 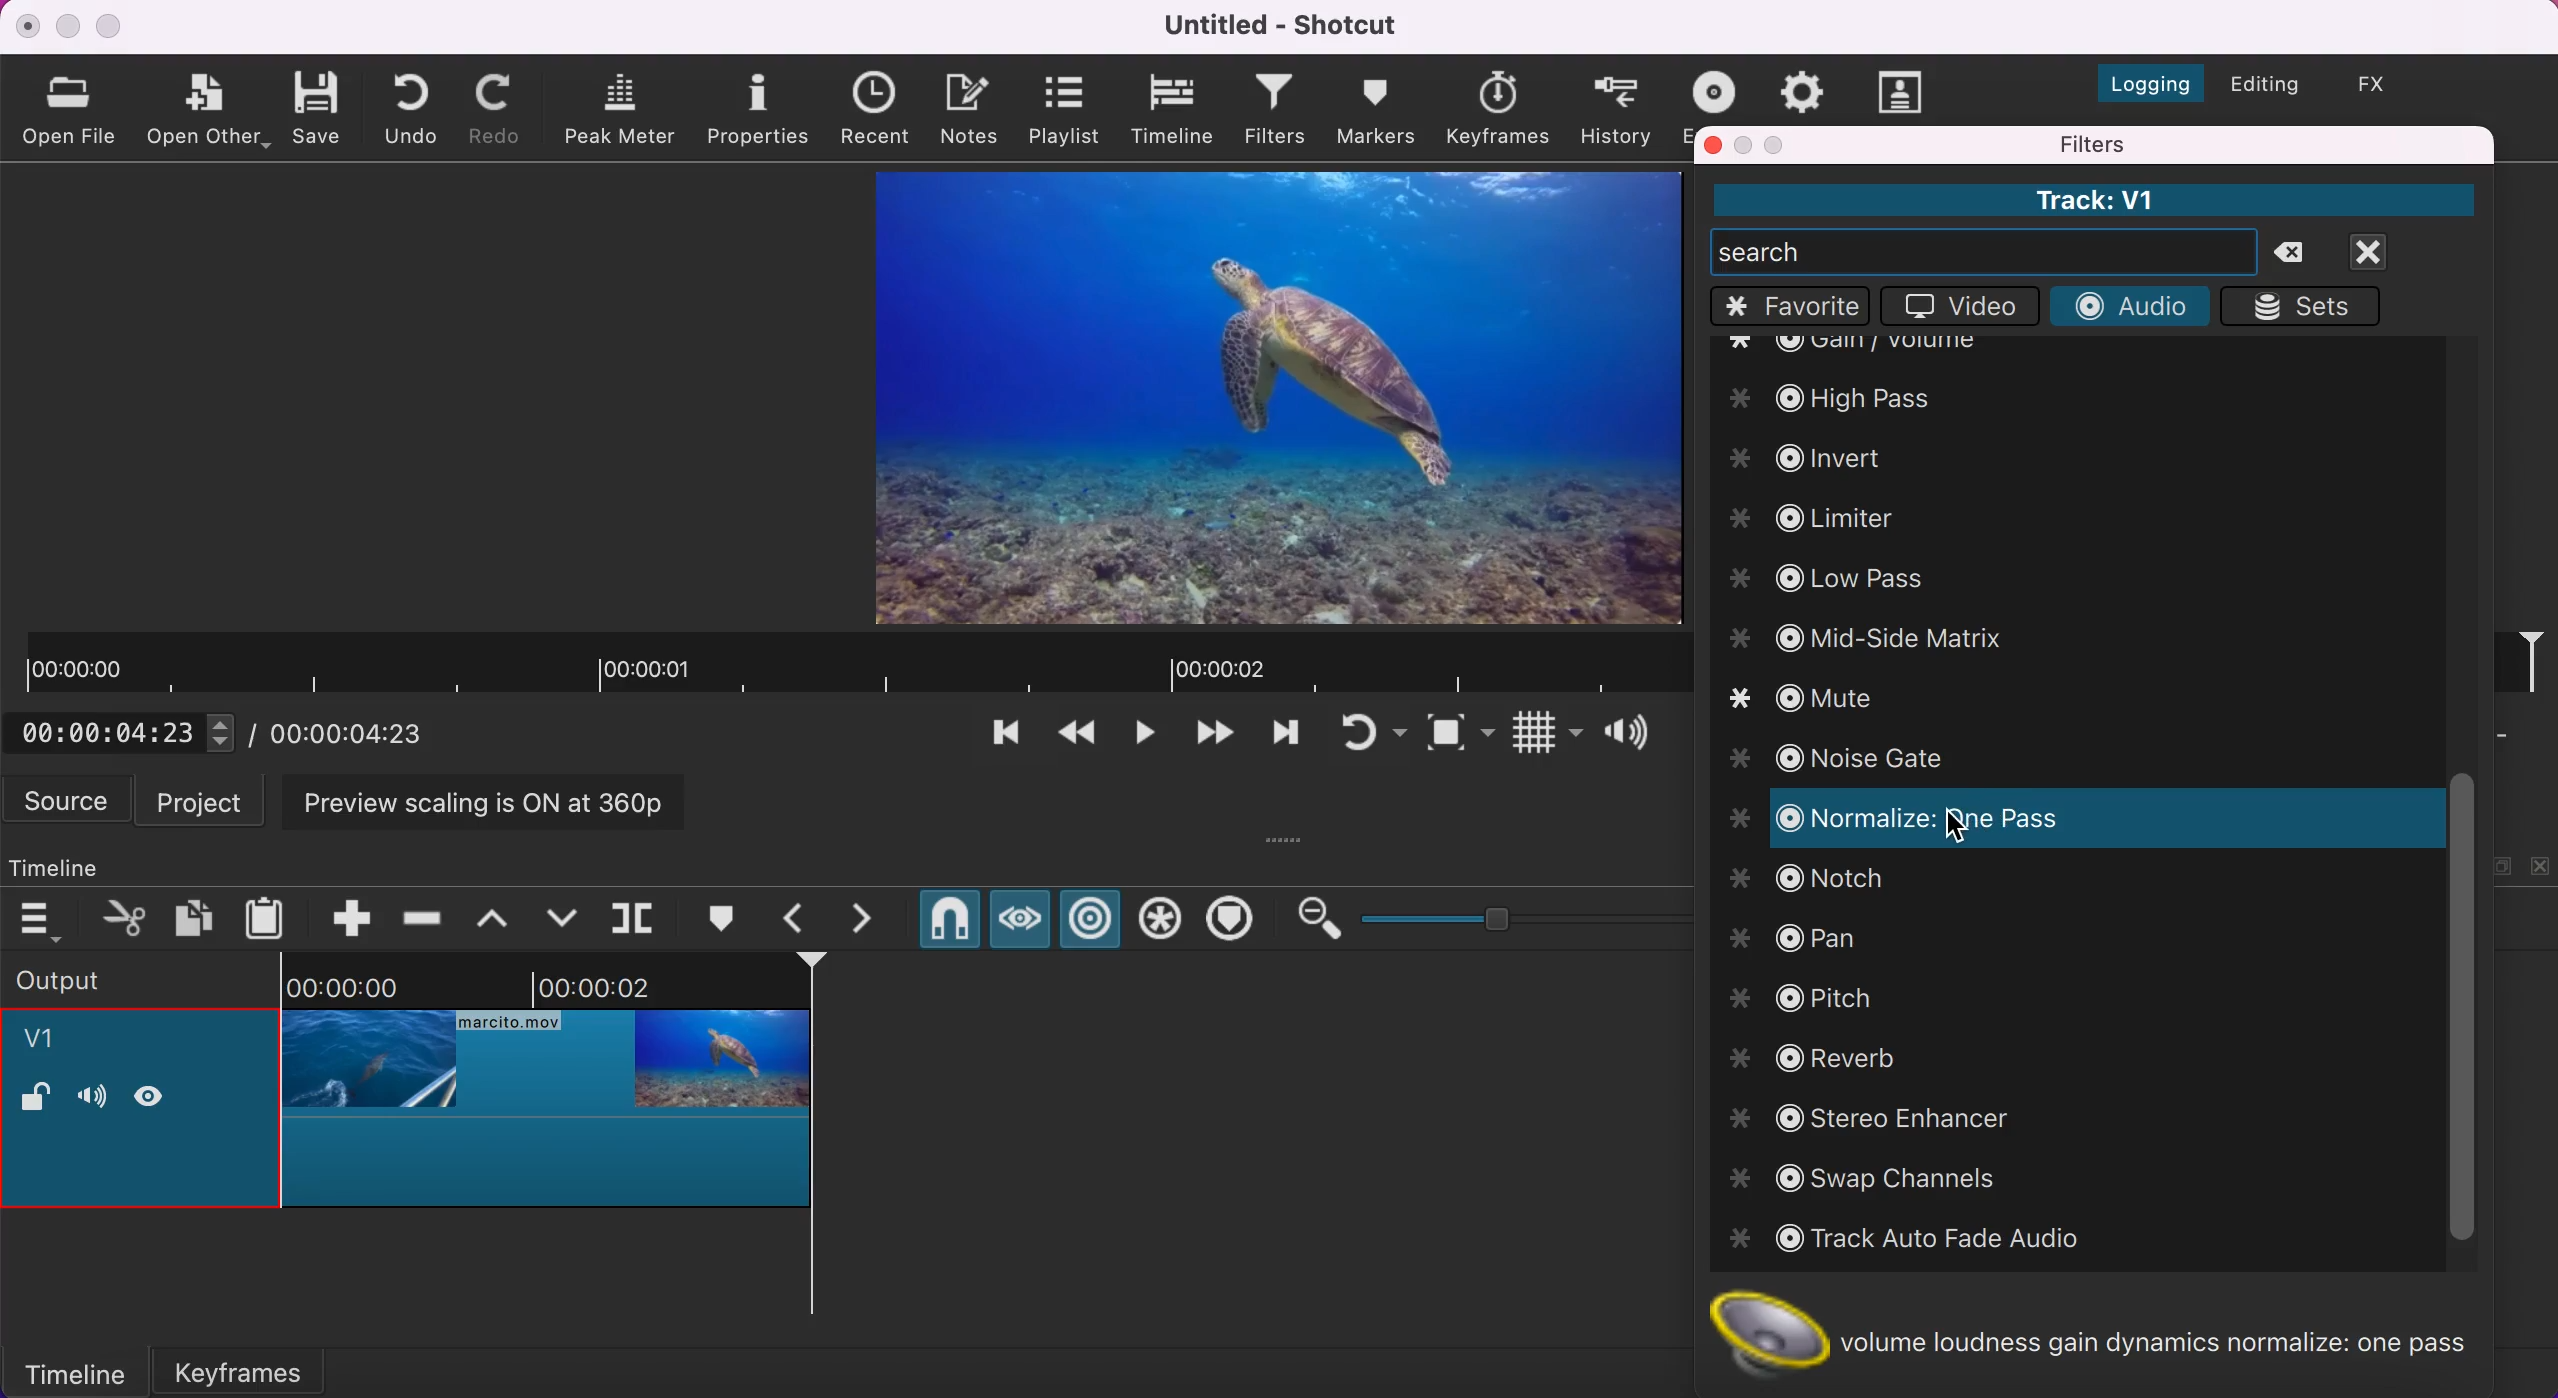 I want to click on previous marker, so click(x=800, y=918).